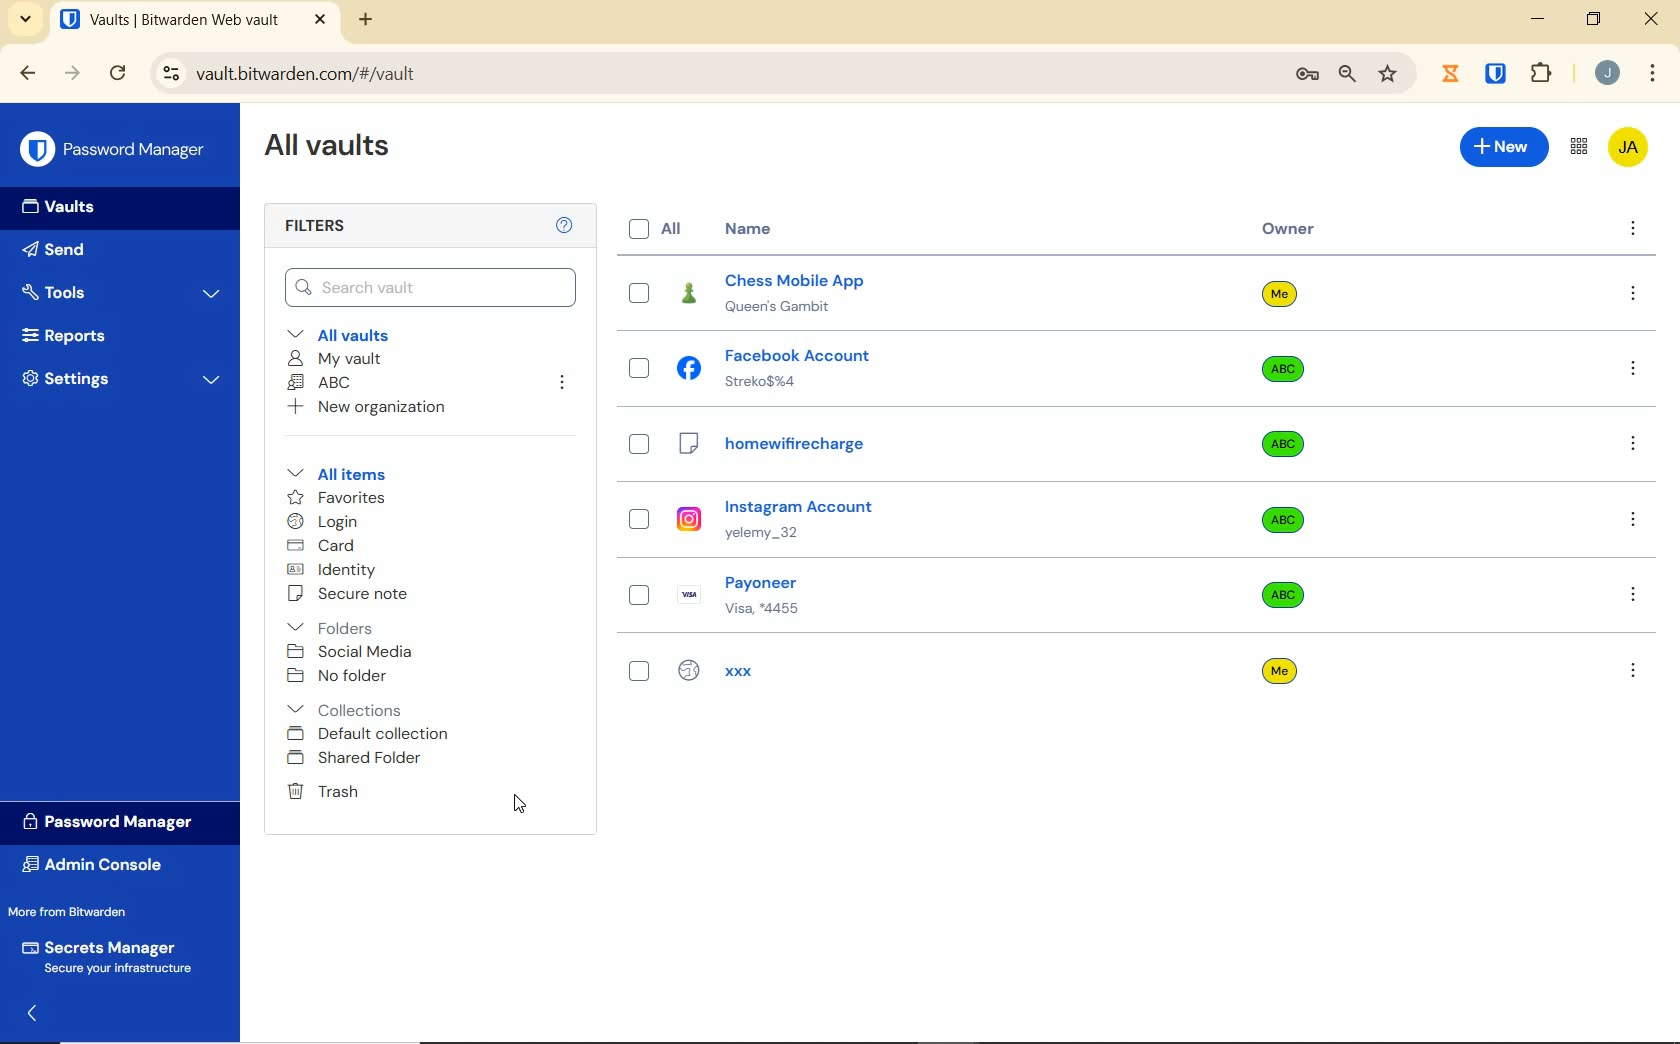 The width and height of the screenshot is (1680, 1044). Describe the element at coordinates (325, 548) in the screenshot. I see `card` at that location.